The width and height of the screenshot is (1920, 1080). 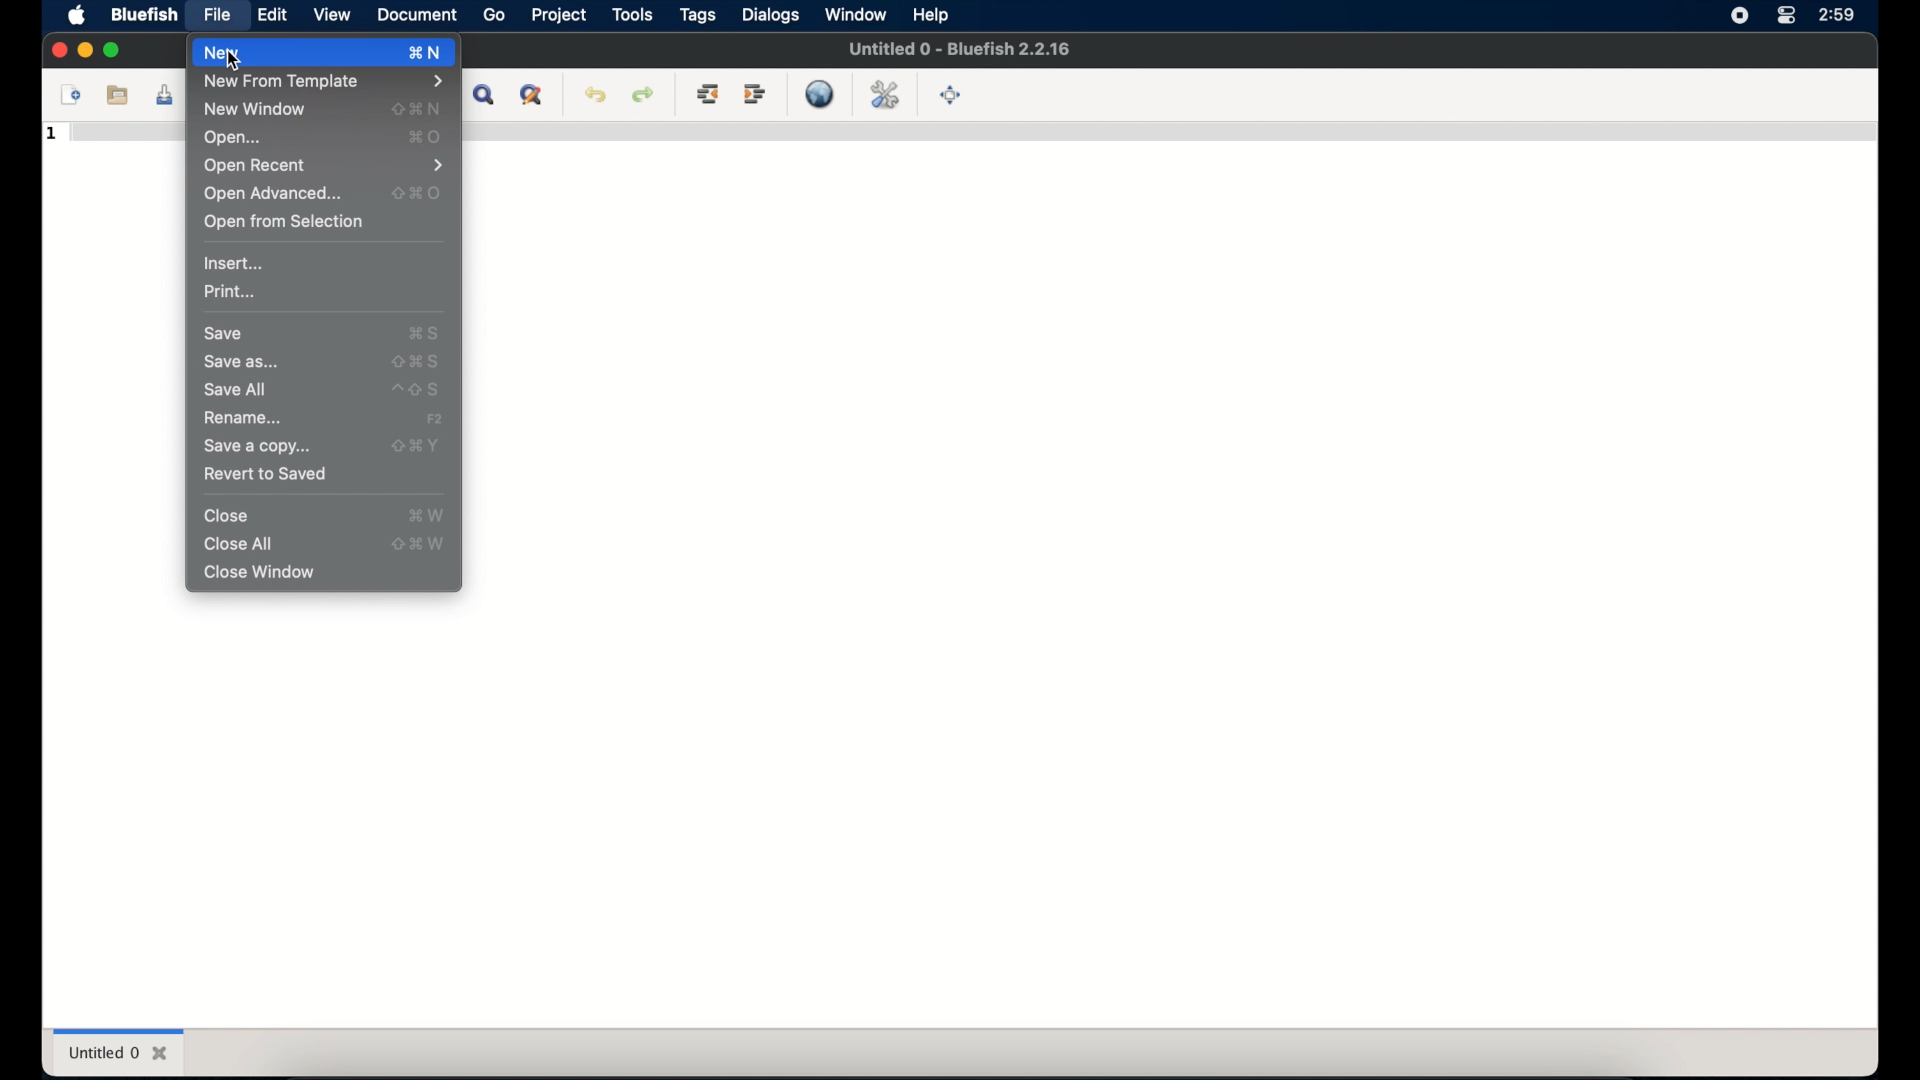 I want to click on untitled 0, so click(x=117, y=1053).